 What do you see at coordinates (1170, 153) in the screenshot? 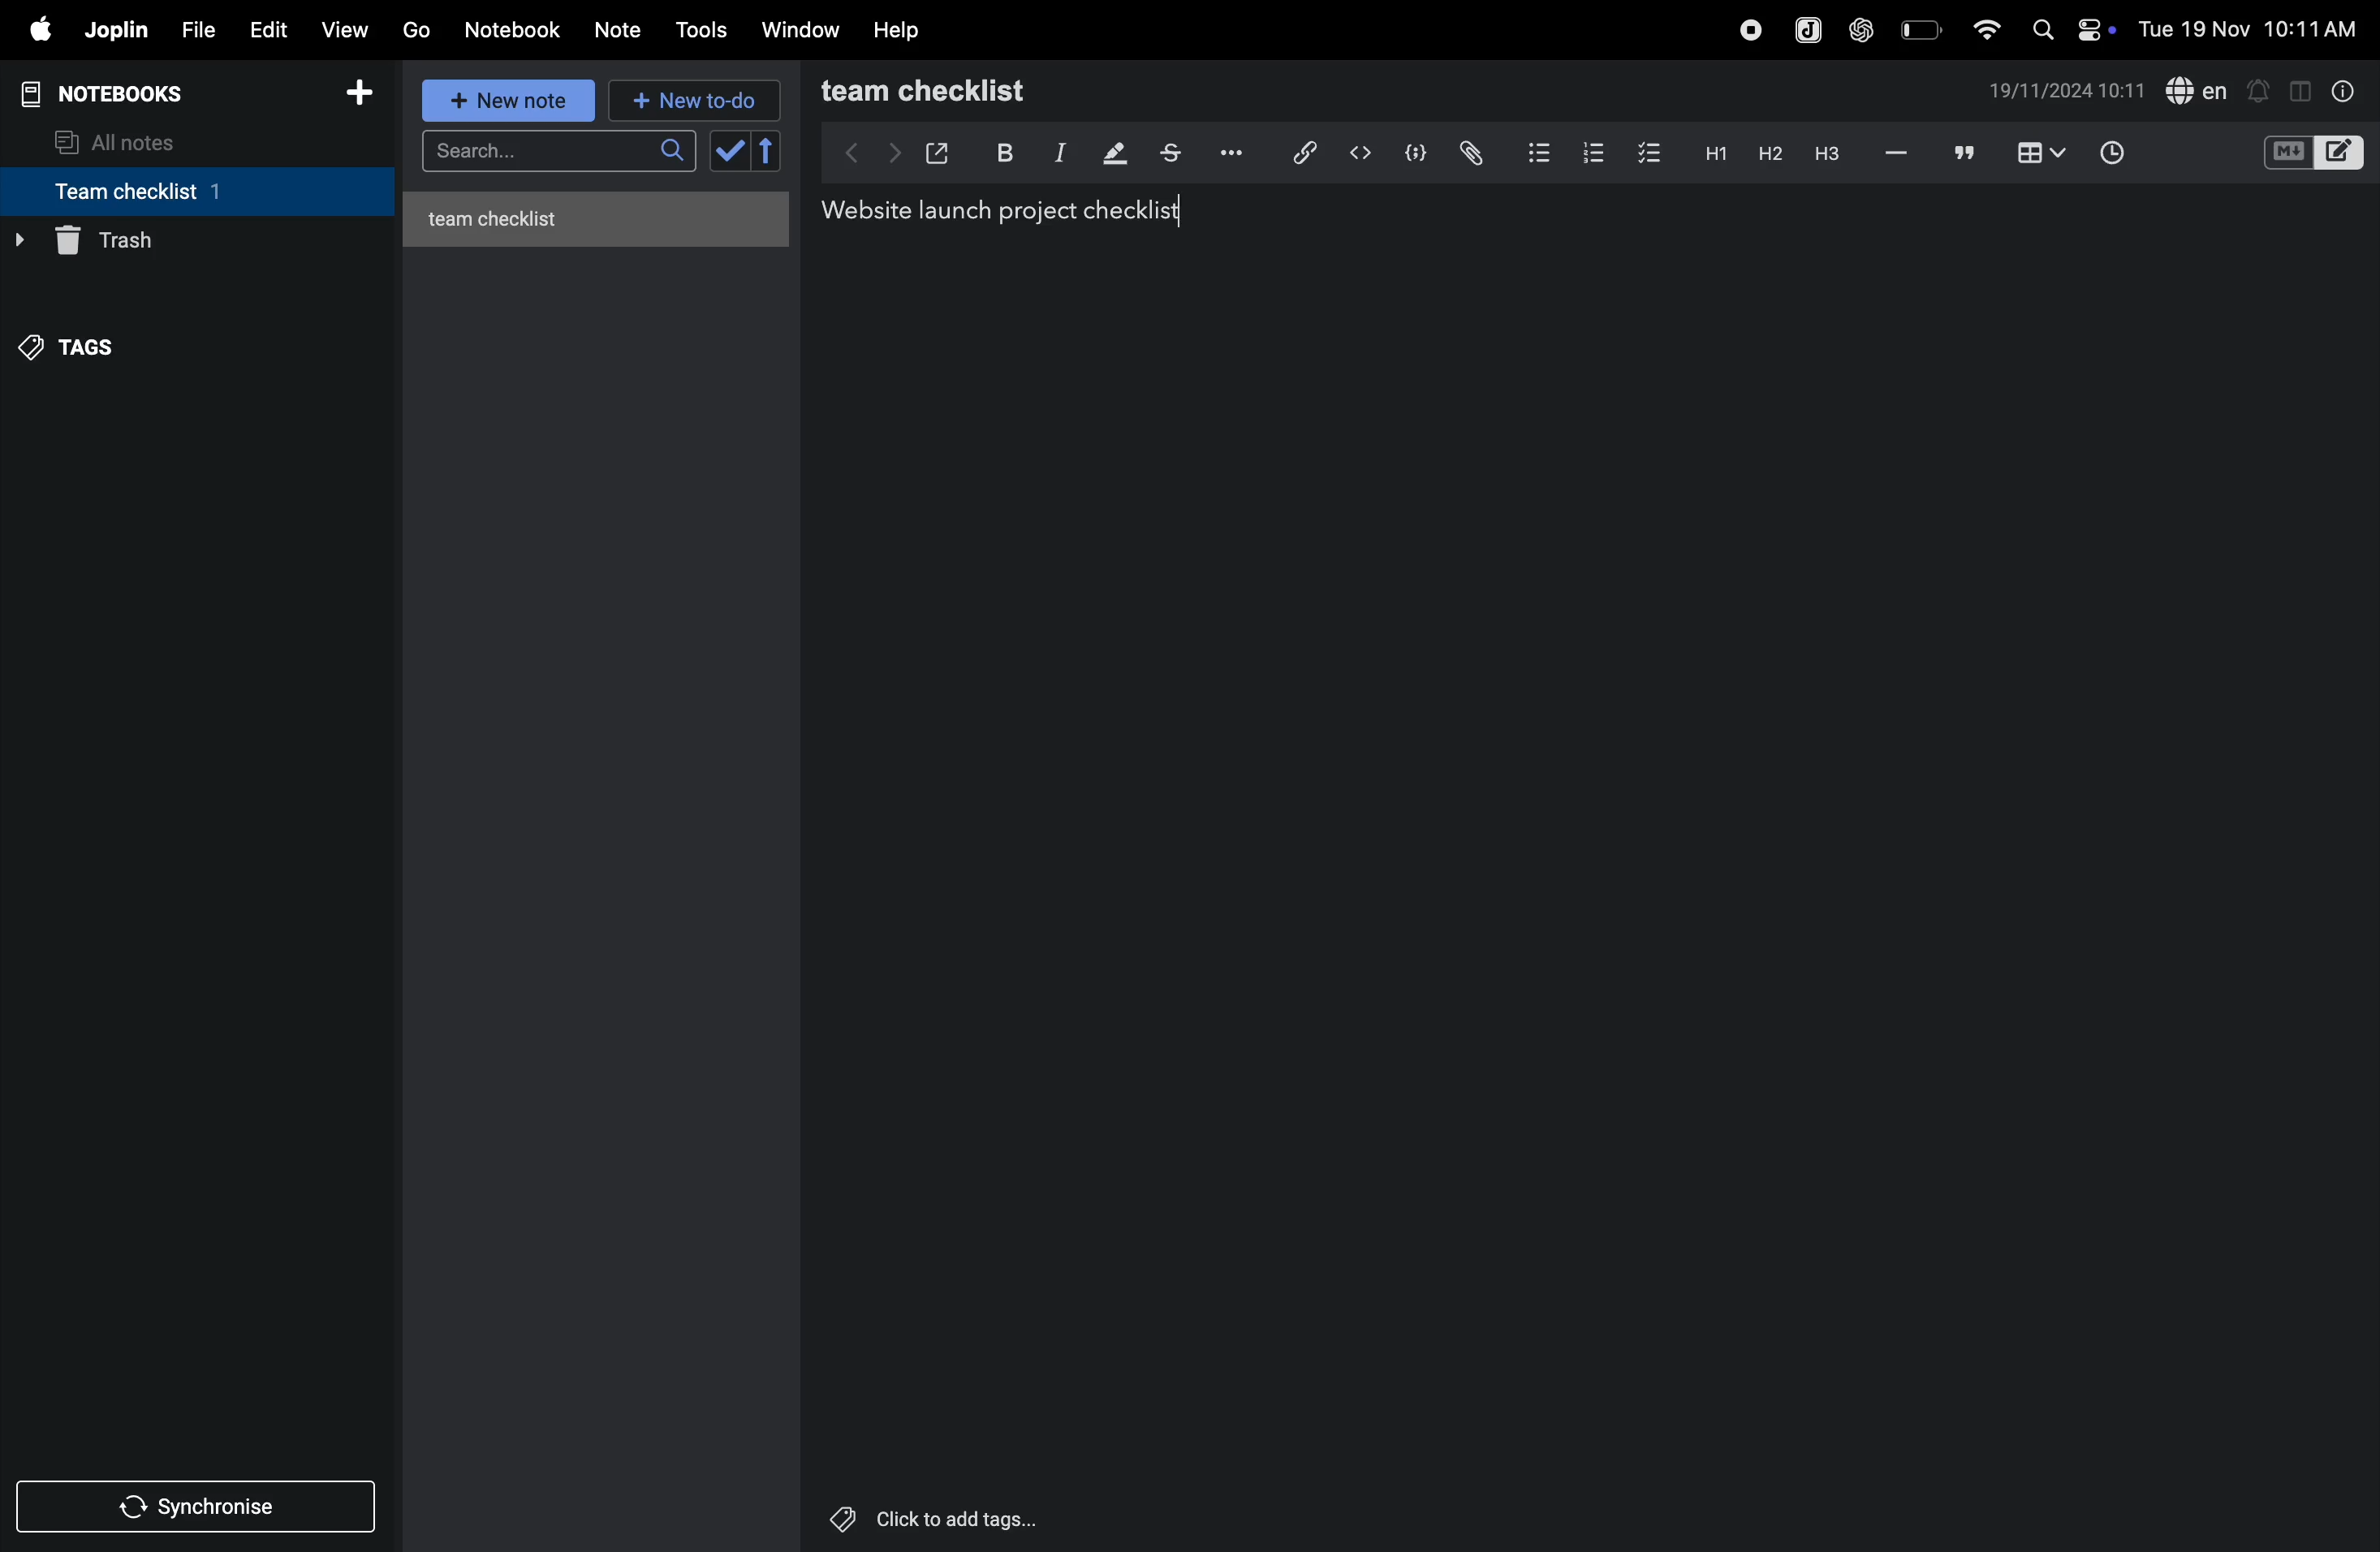
I see `strike through` at bounding box center [1170, 153].